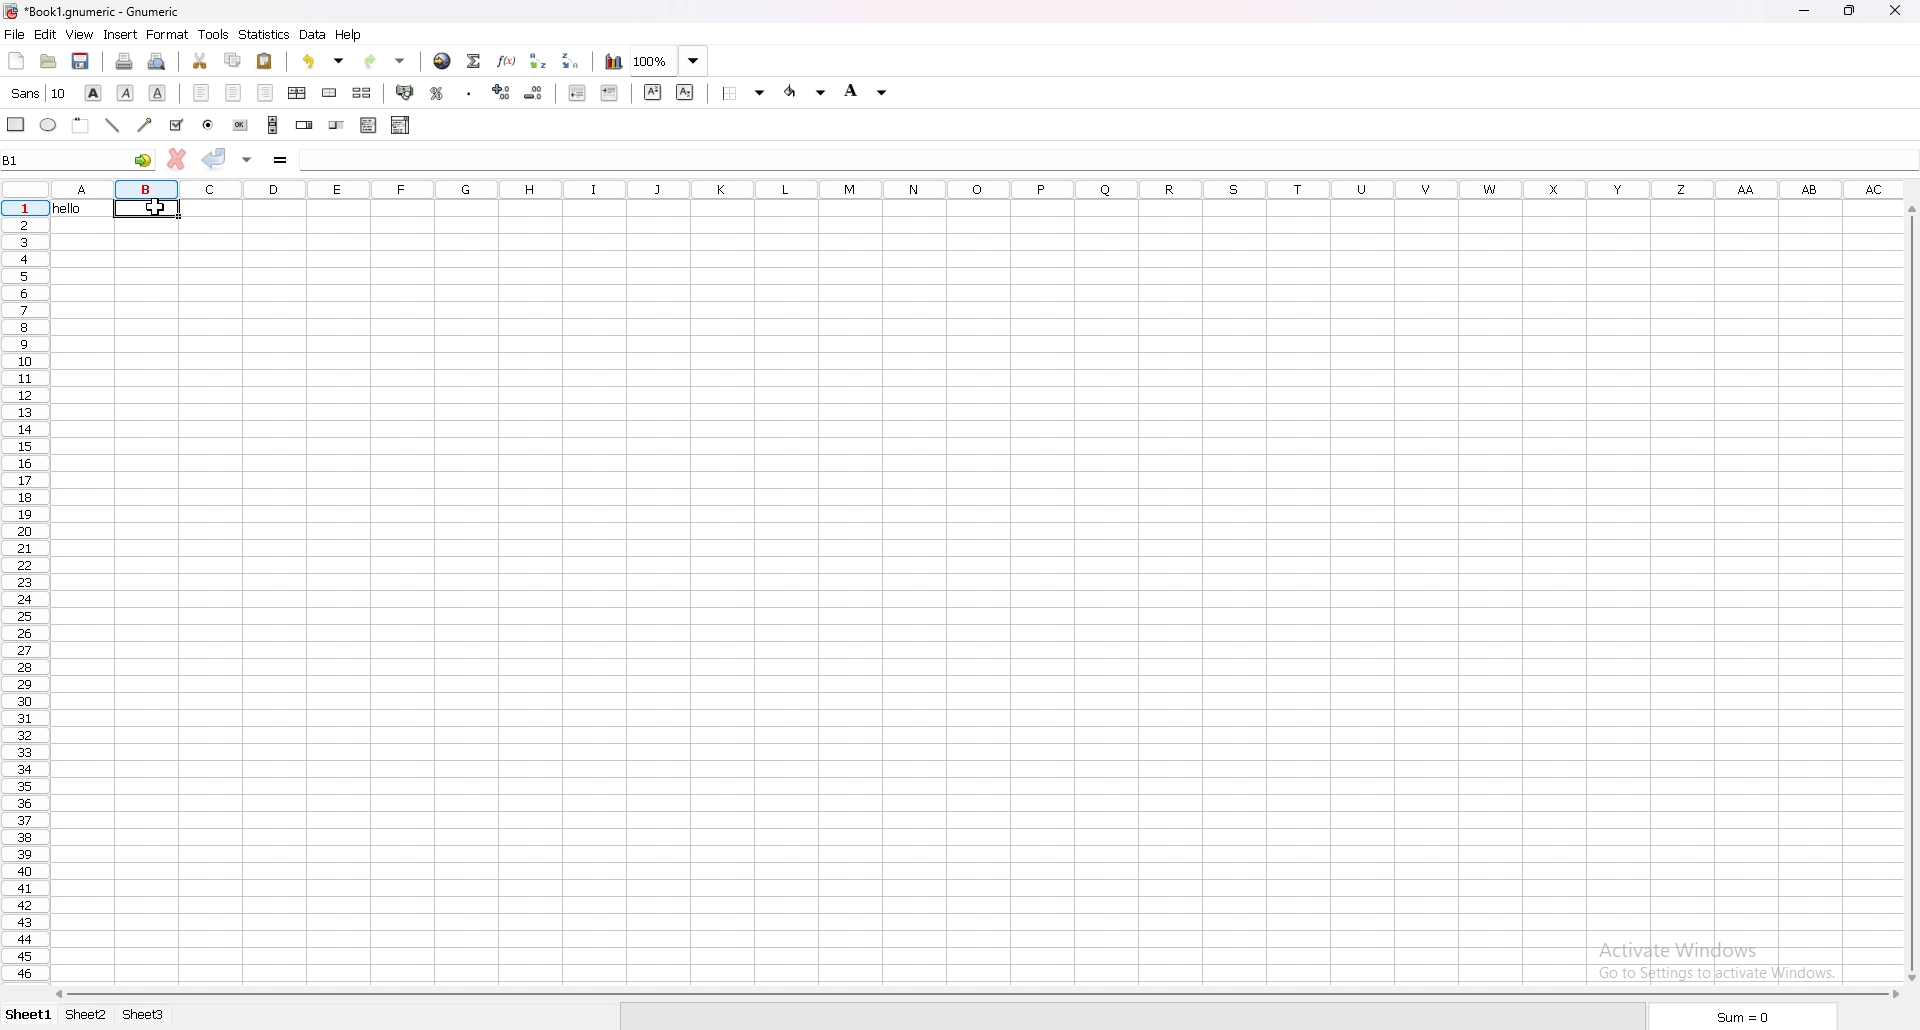  What do you see at coordinates (113, 125) in the screenshot?
I see `line` at bounding box center [113, 125].